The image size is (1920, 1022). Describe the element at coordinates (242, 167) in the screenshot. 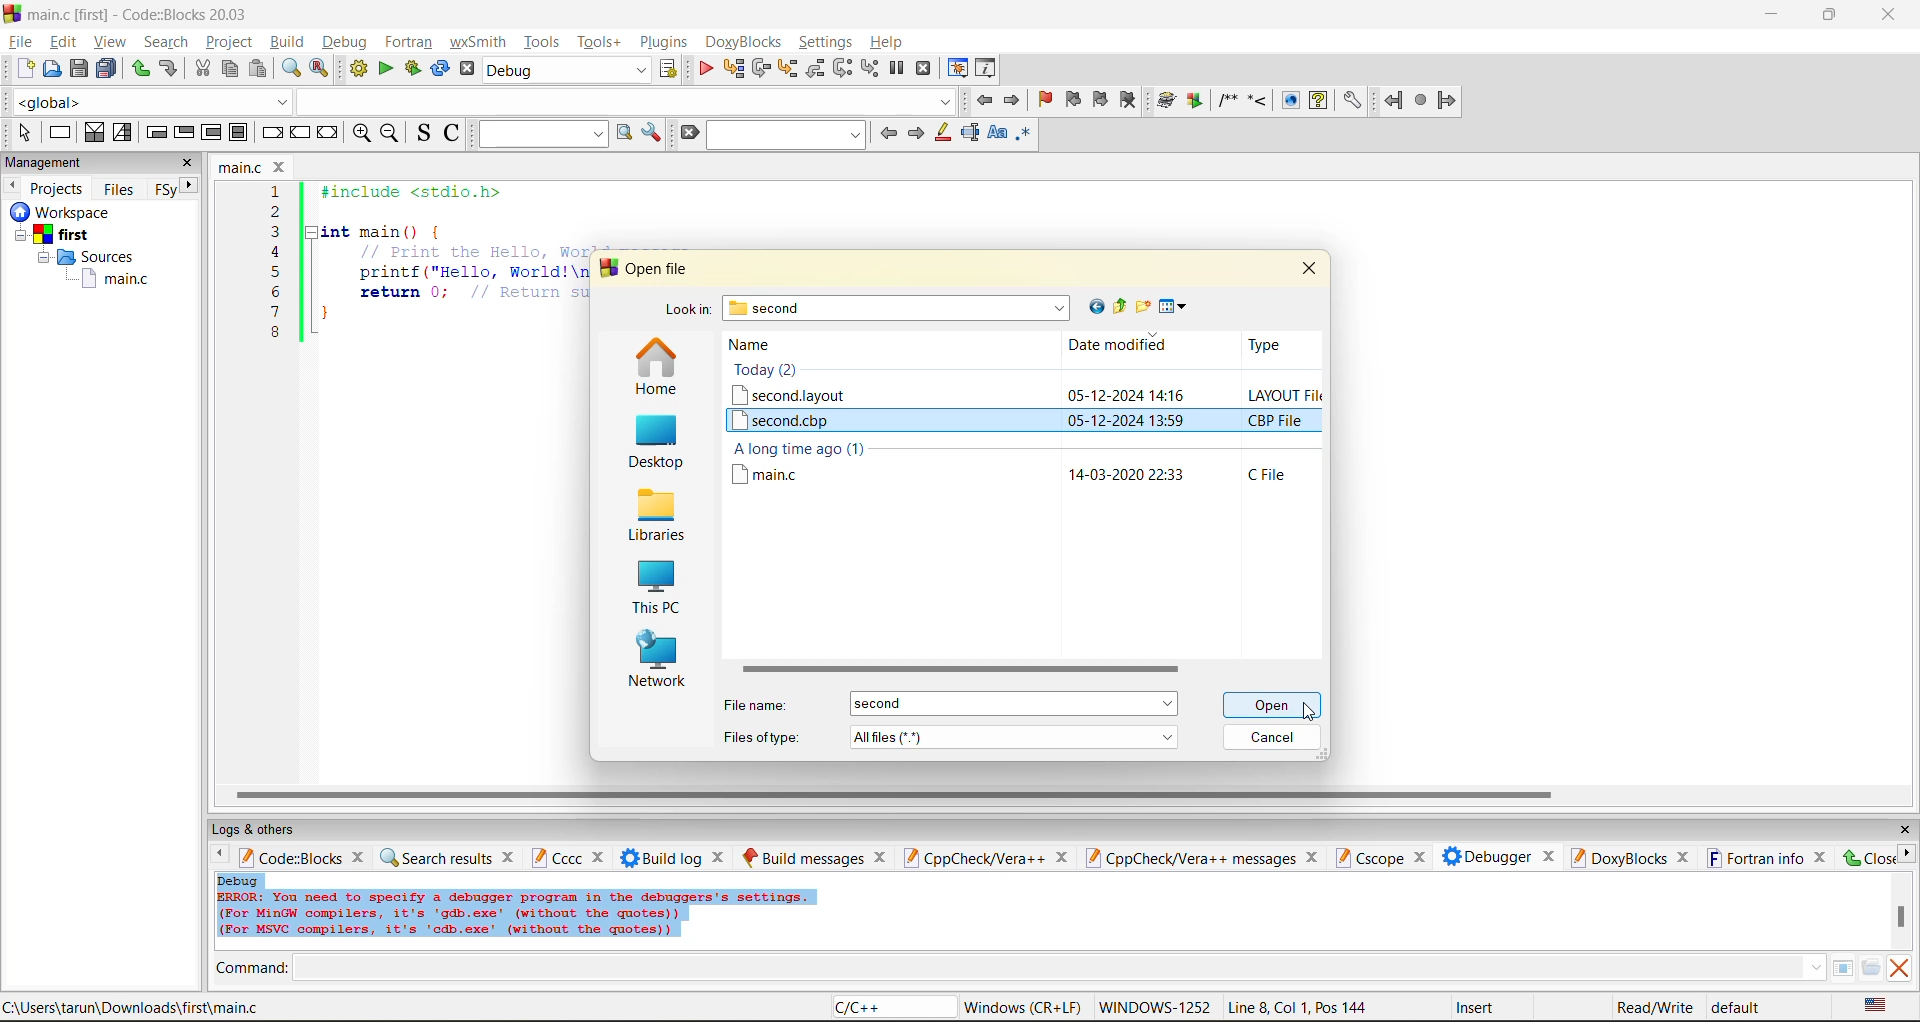

I see `file name` at that location.